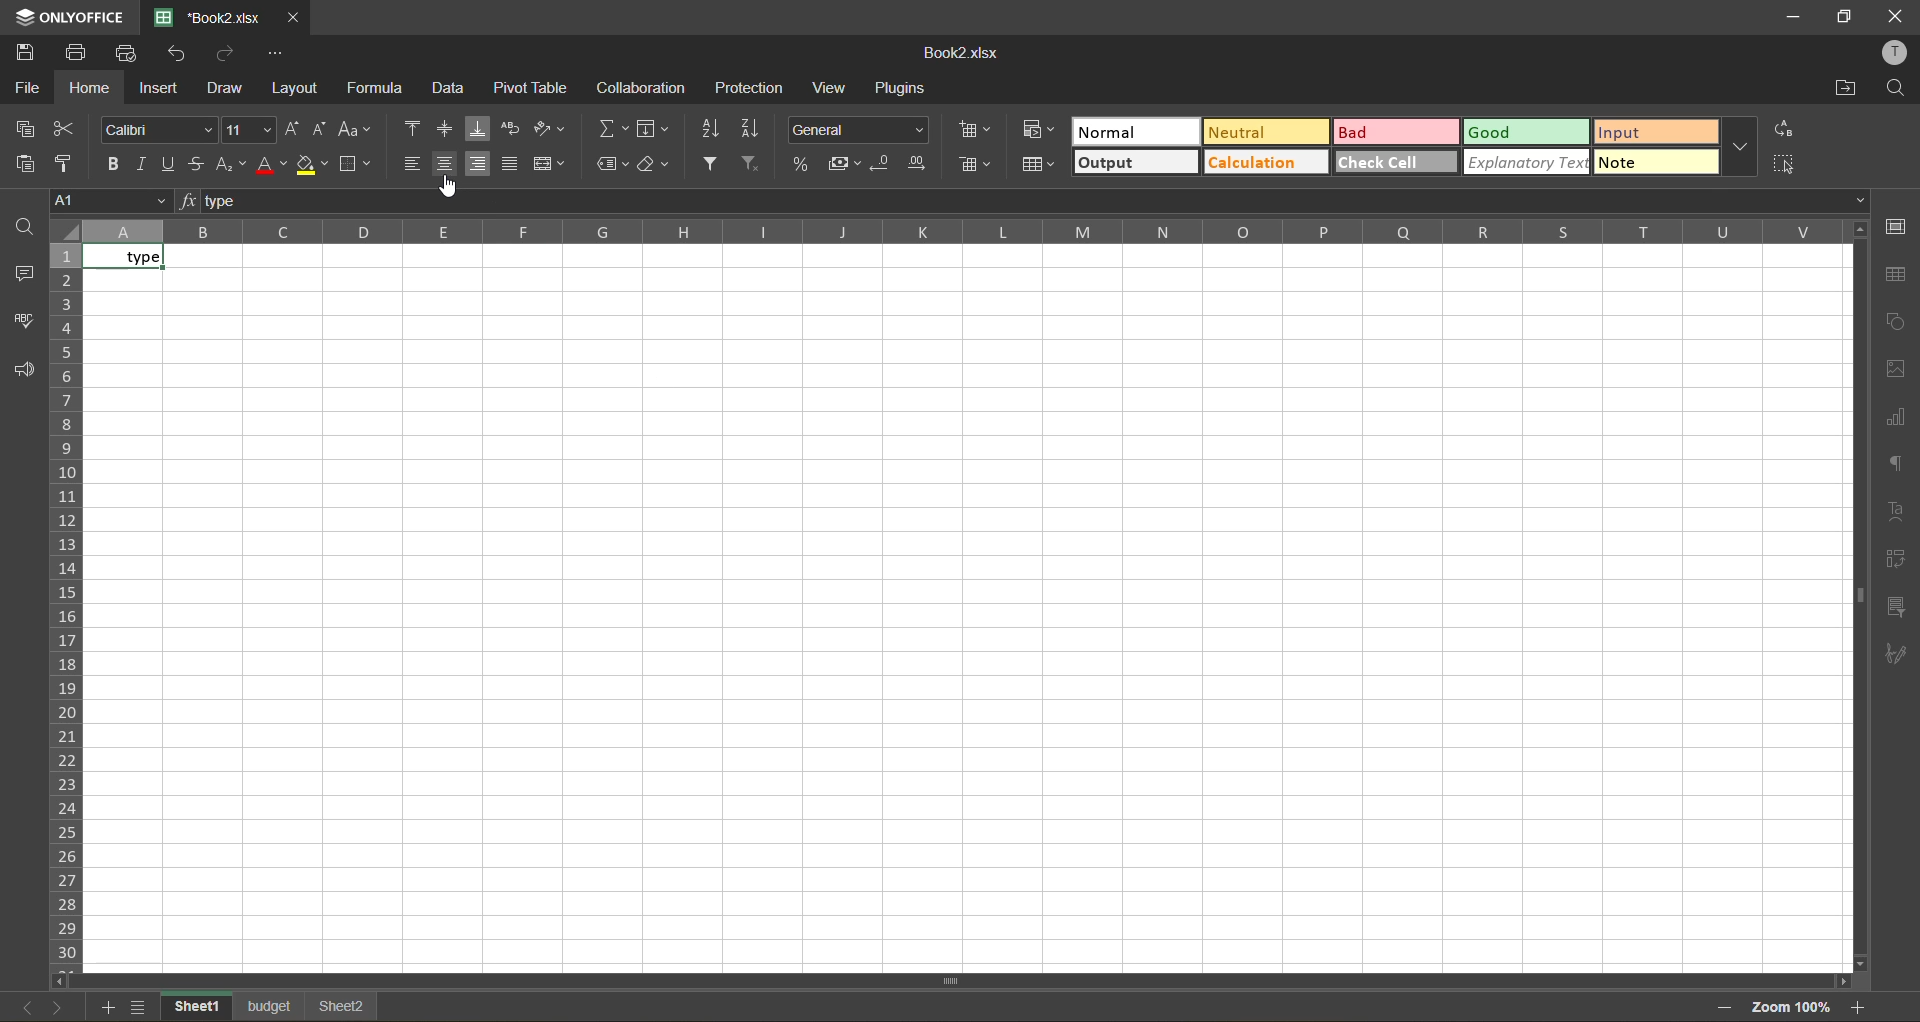 The width and height of the screenshot is (1920, 1022). What do you see at coordinates (1788, 128) in the screenshot?
I see `replace` at bounding box center [1788, 128].